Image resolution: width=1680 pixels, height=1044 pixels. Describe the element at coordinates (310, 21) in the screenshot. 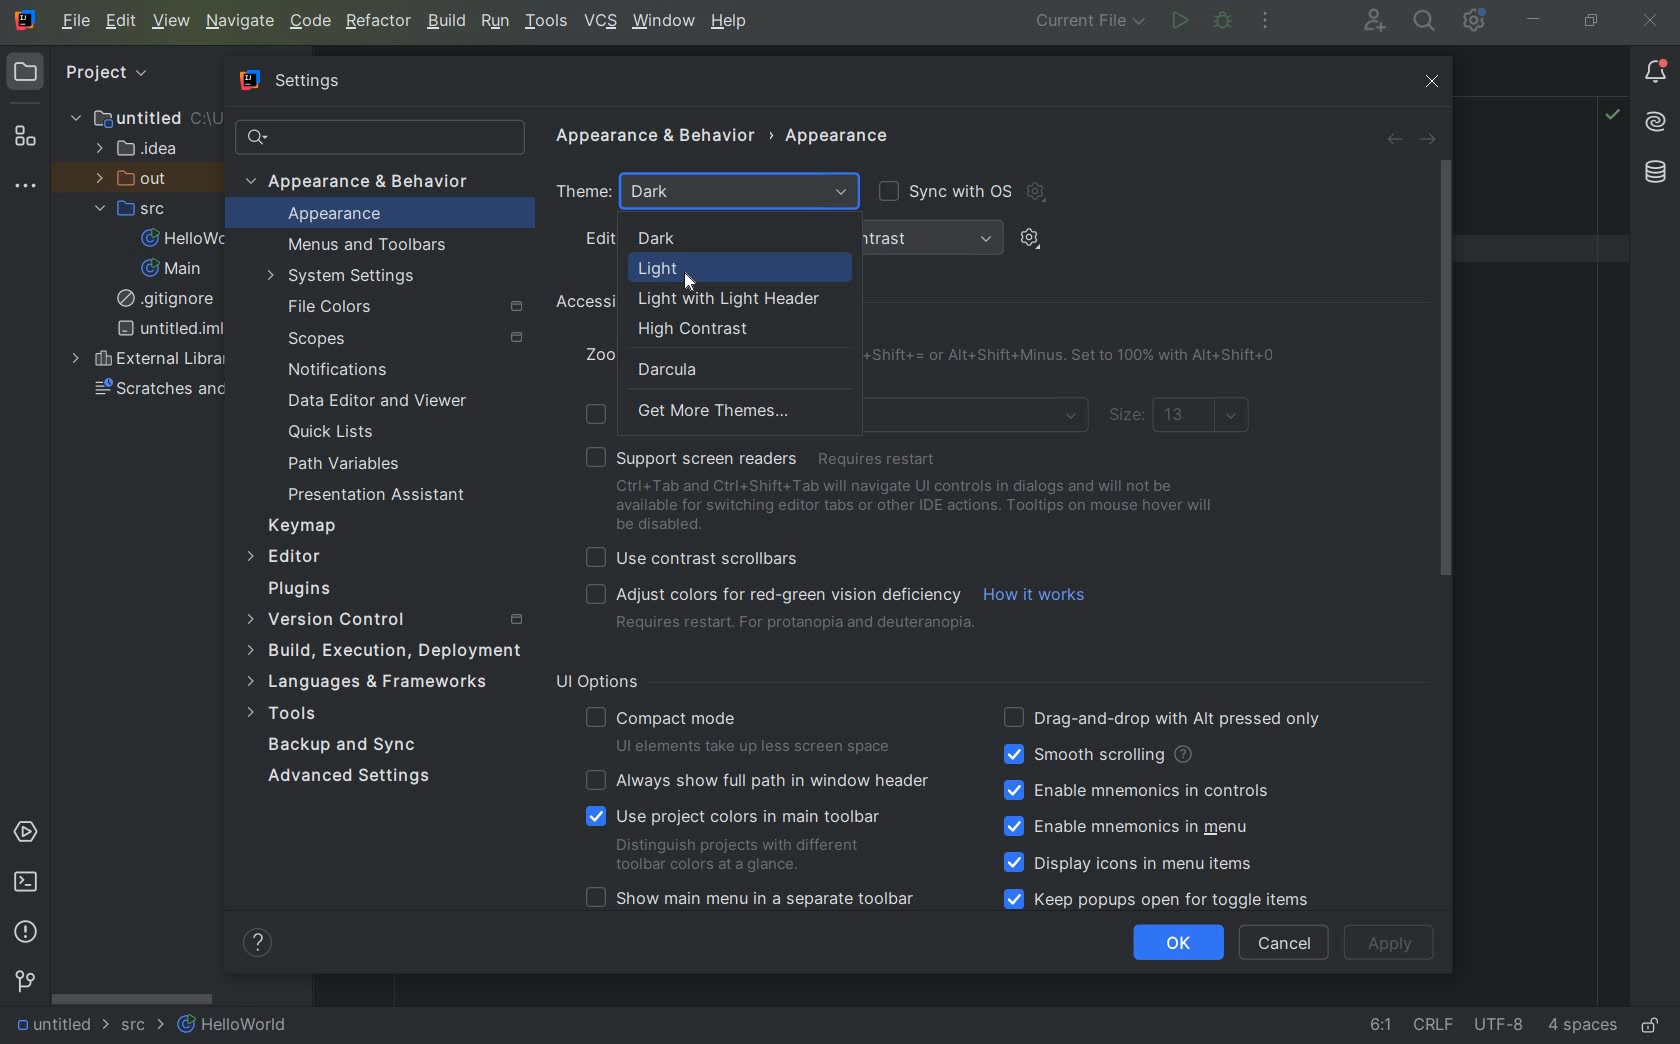

I see `CODE` at that location.